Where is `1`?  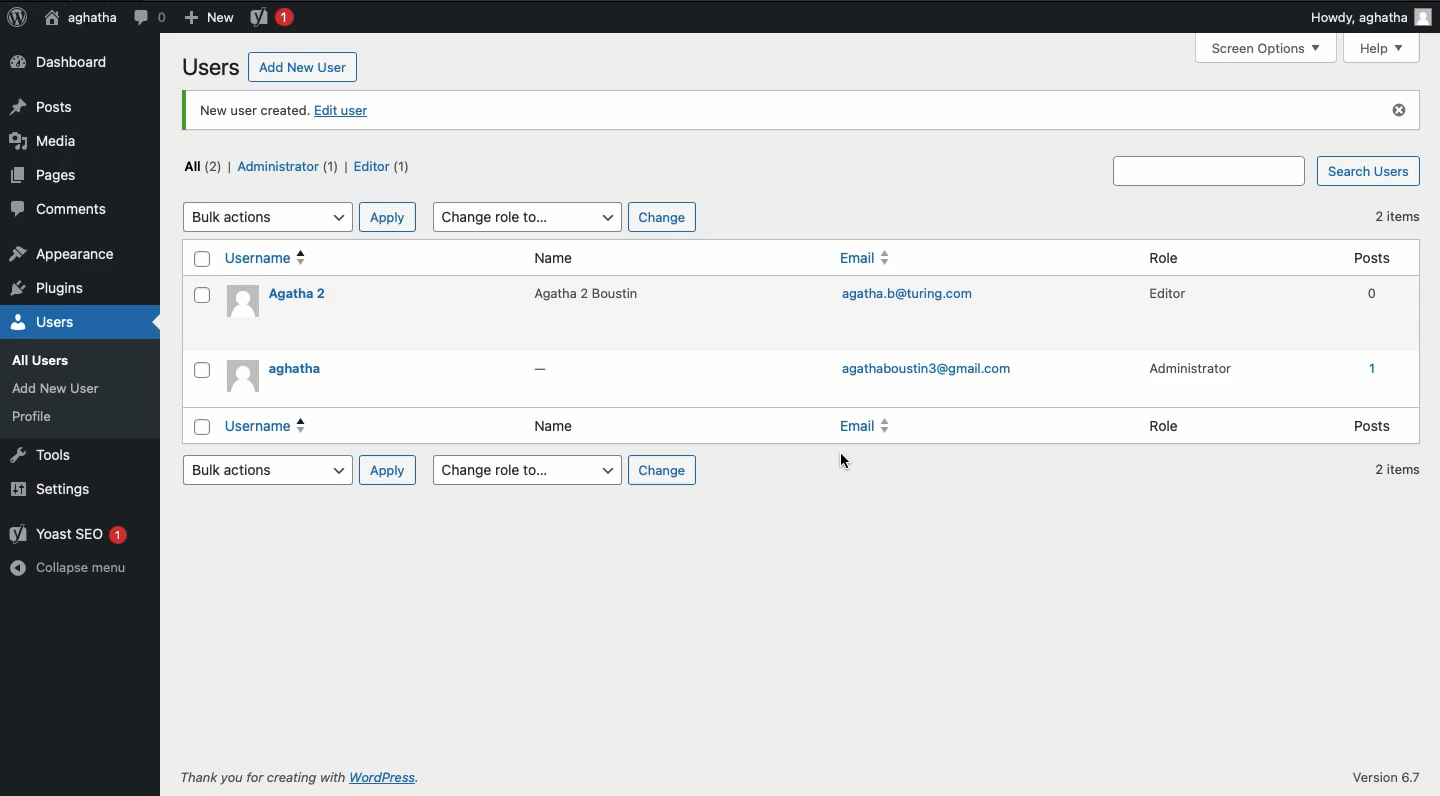 1 is located at coordinates (1369, 368).